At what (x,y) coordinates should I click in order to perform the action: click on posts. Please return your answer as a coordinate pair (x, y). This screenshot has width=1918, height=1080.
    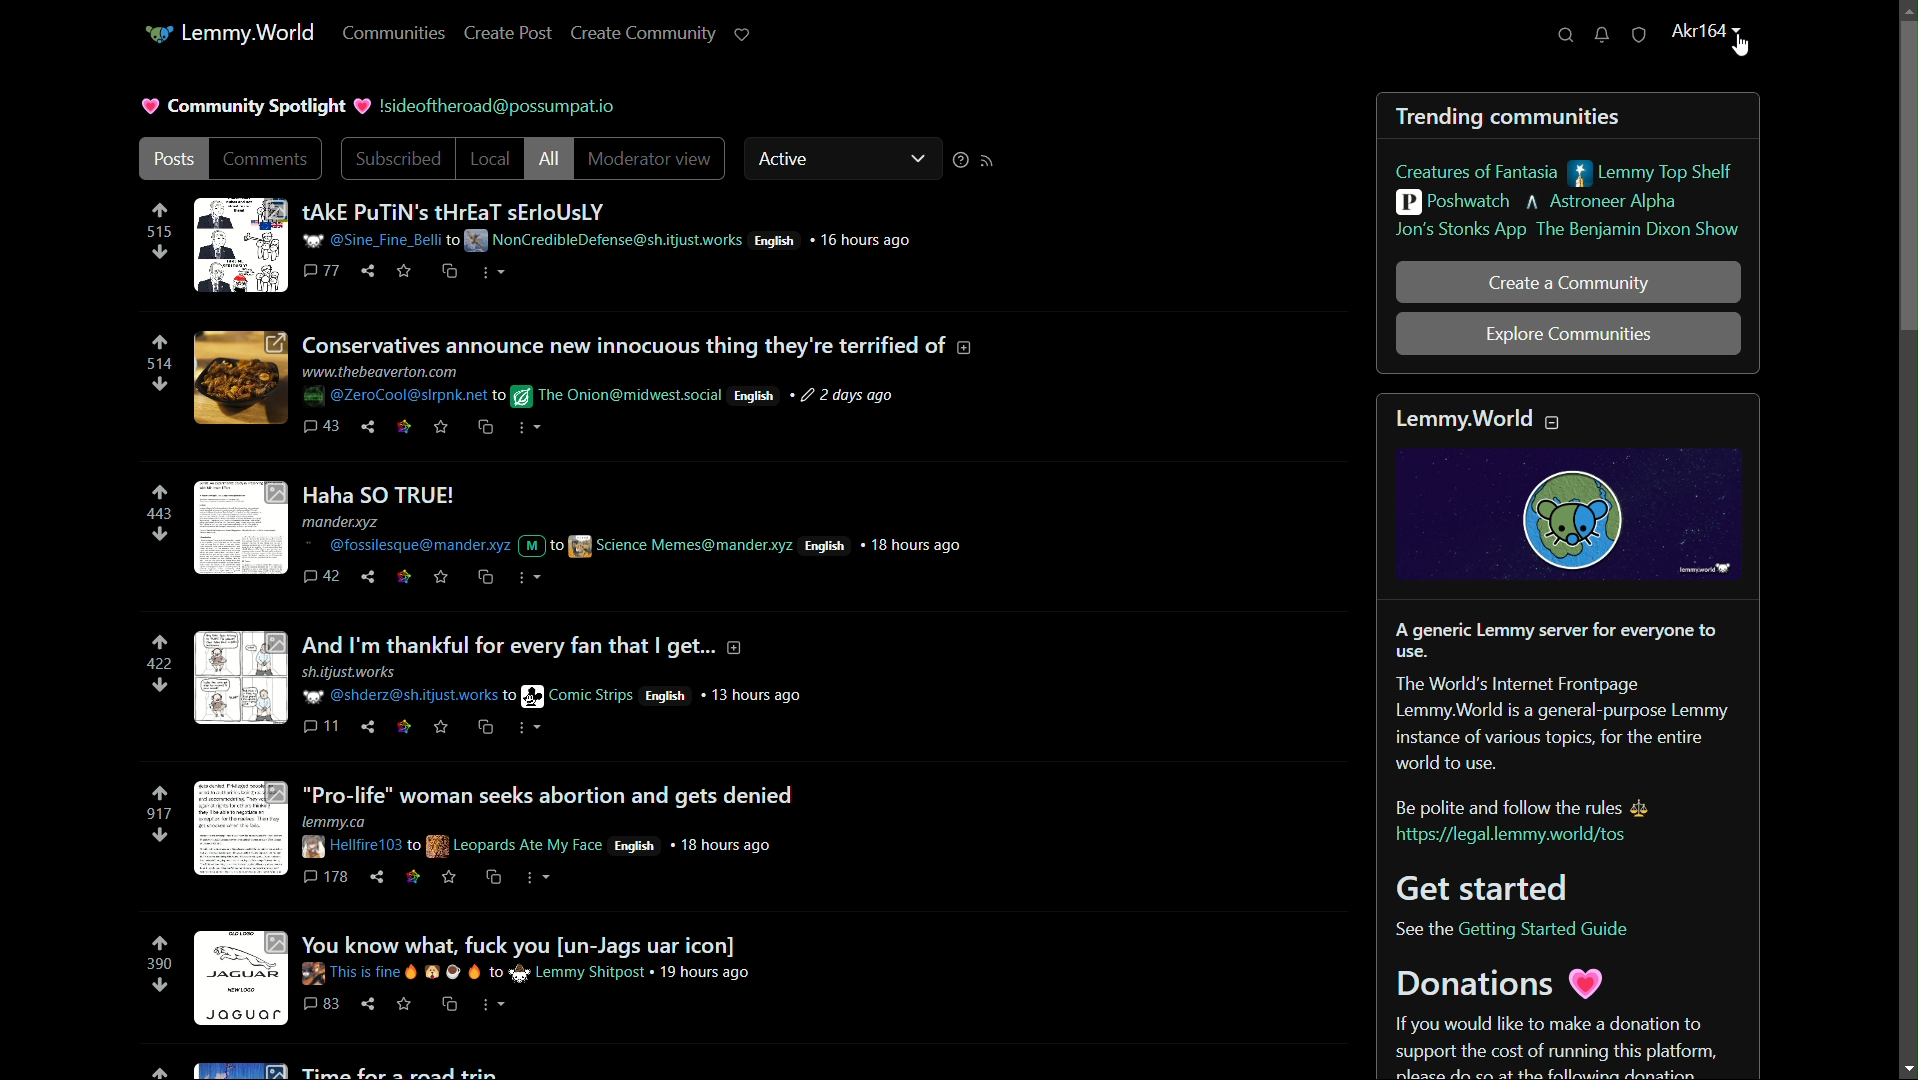
    Looking at the image, I should click on (172, 159).